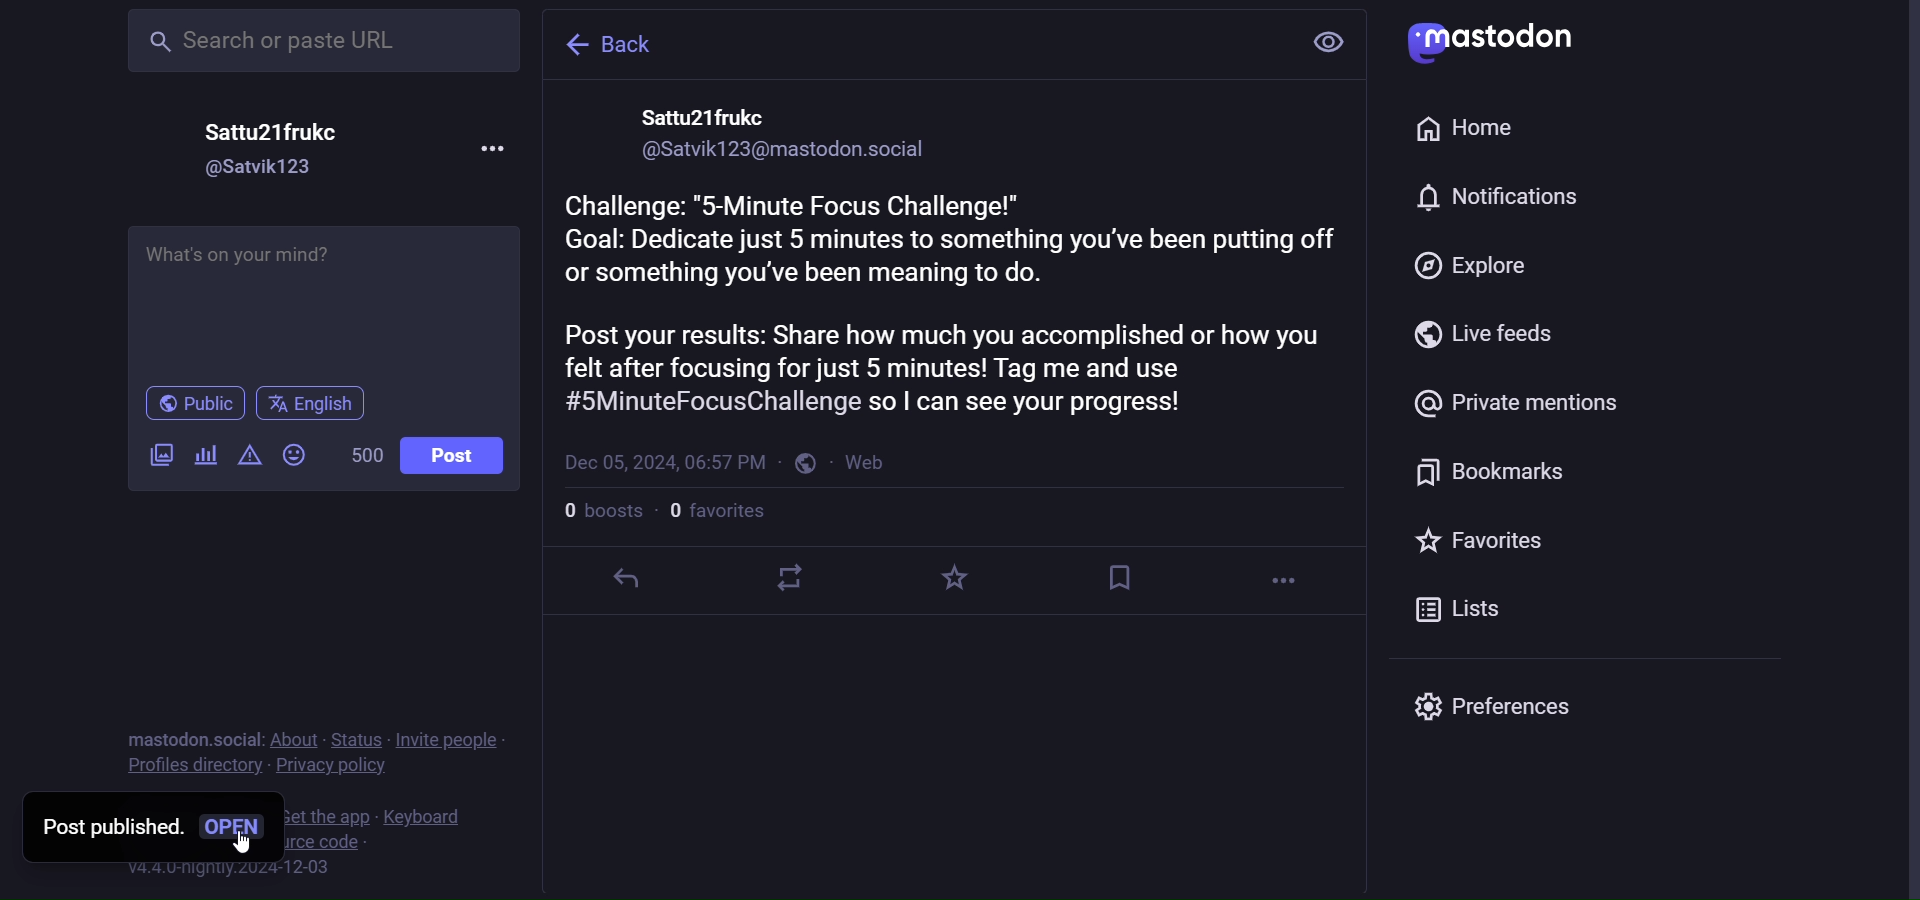 The image size is (1920, 900). I want to click on post published, so click(109, 828).